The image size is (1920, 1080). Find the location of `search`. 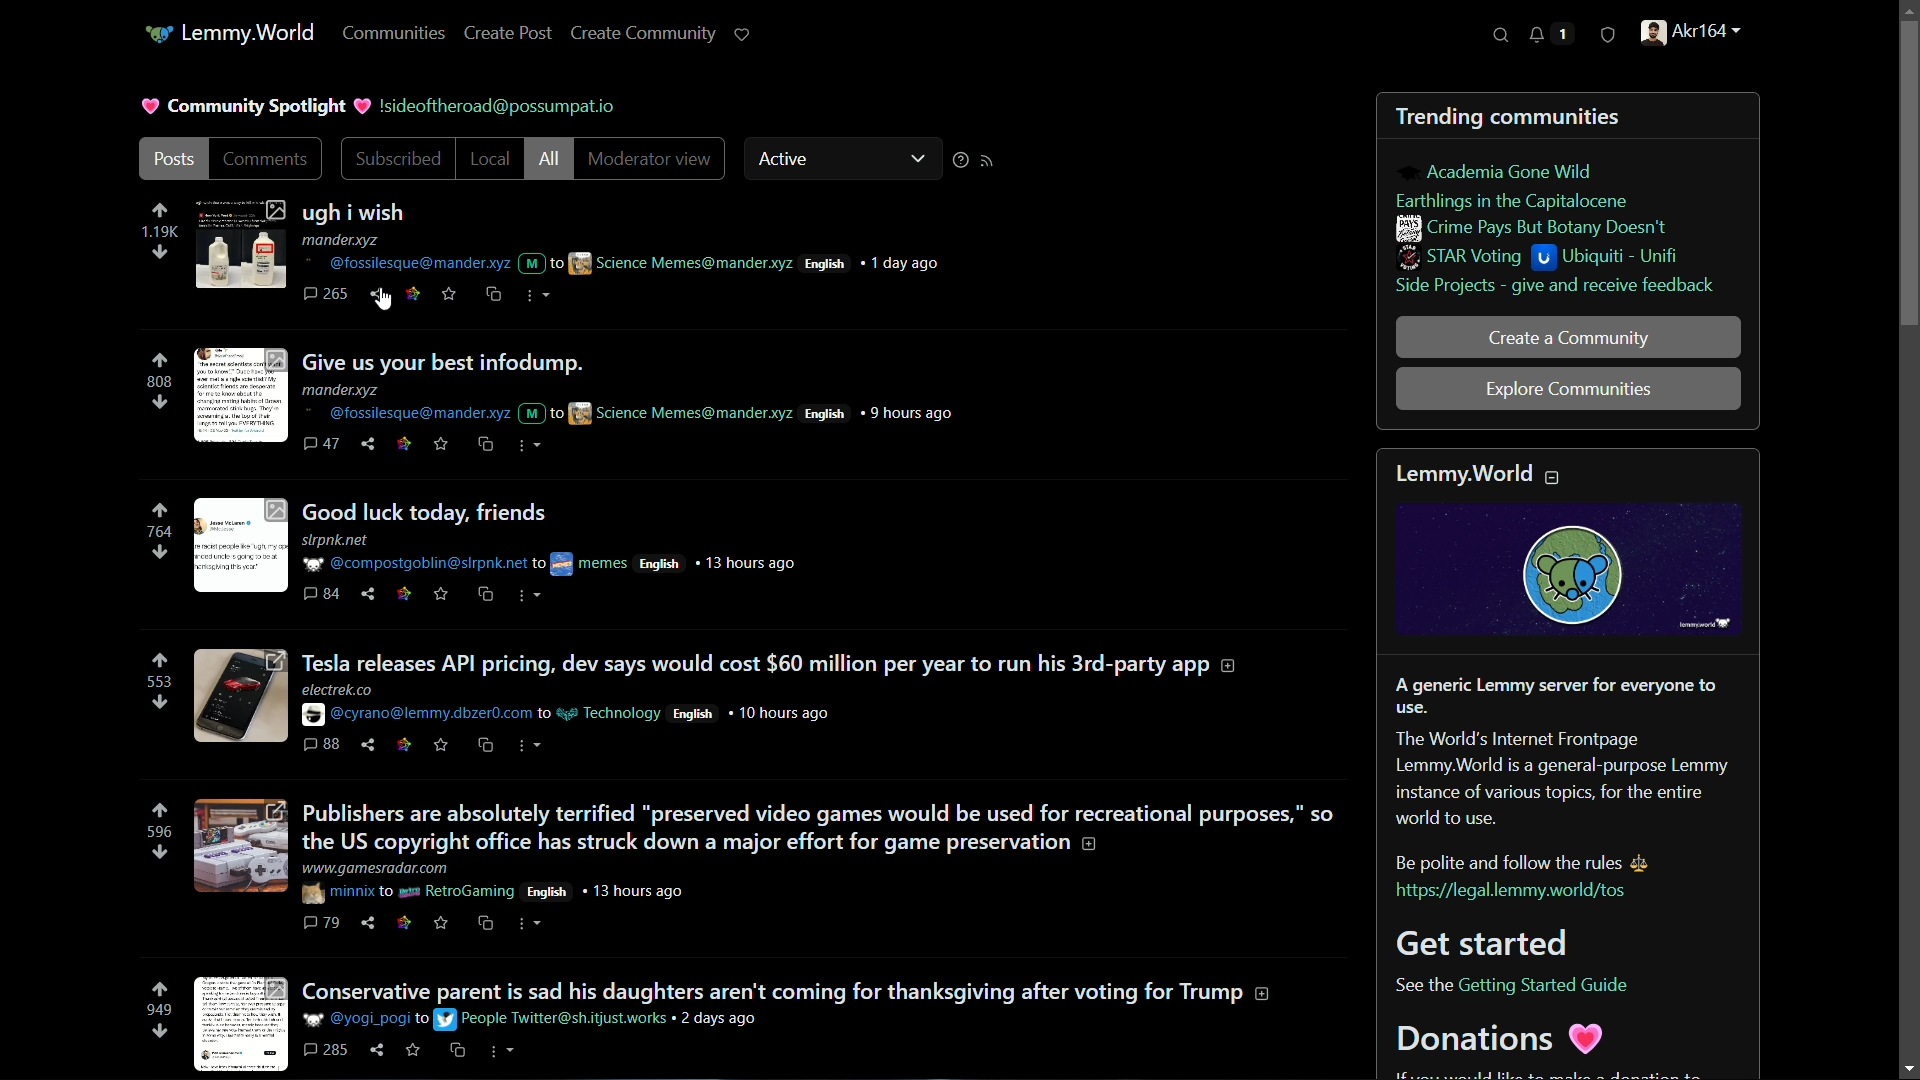

search is located at coordinates (1502, 36).